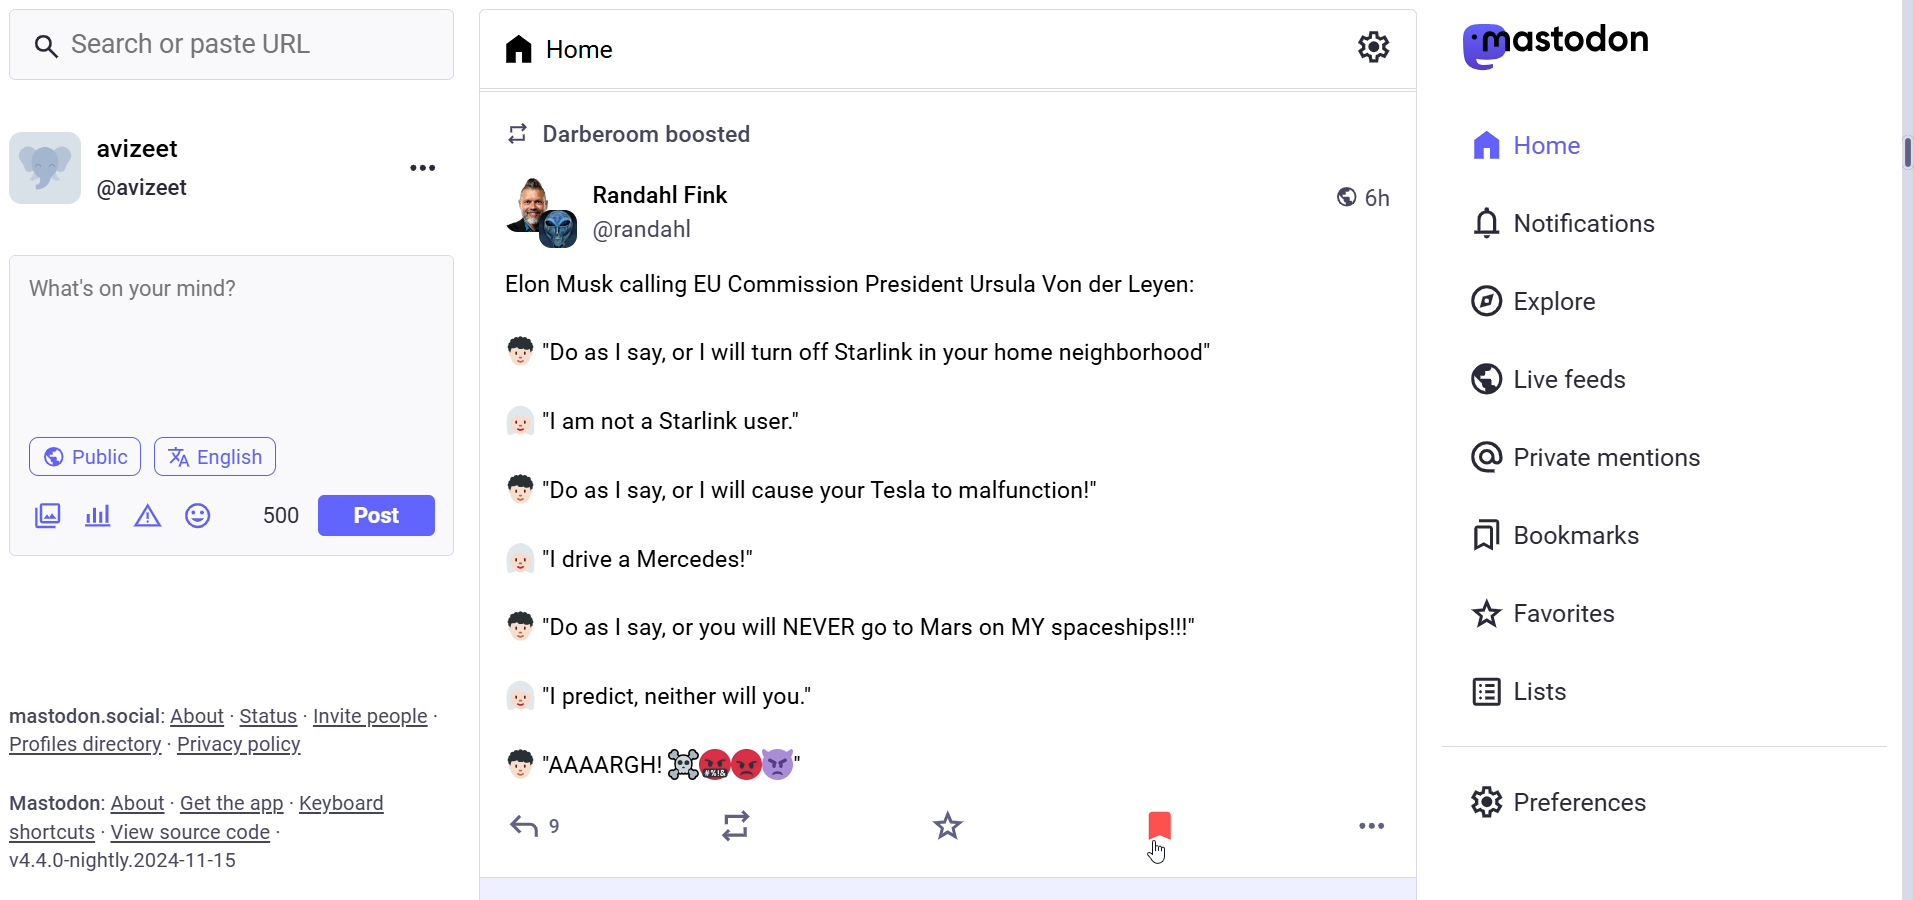 The height and width of the screenshot is (900, 1914). Describe the element at coordinates (234, 803) in the screenshot. I see `Get the App` at that location.